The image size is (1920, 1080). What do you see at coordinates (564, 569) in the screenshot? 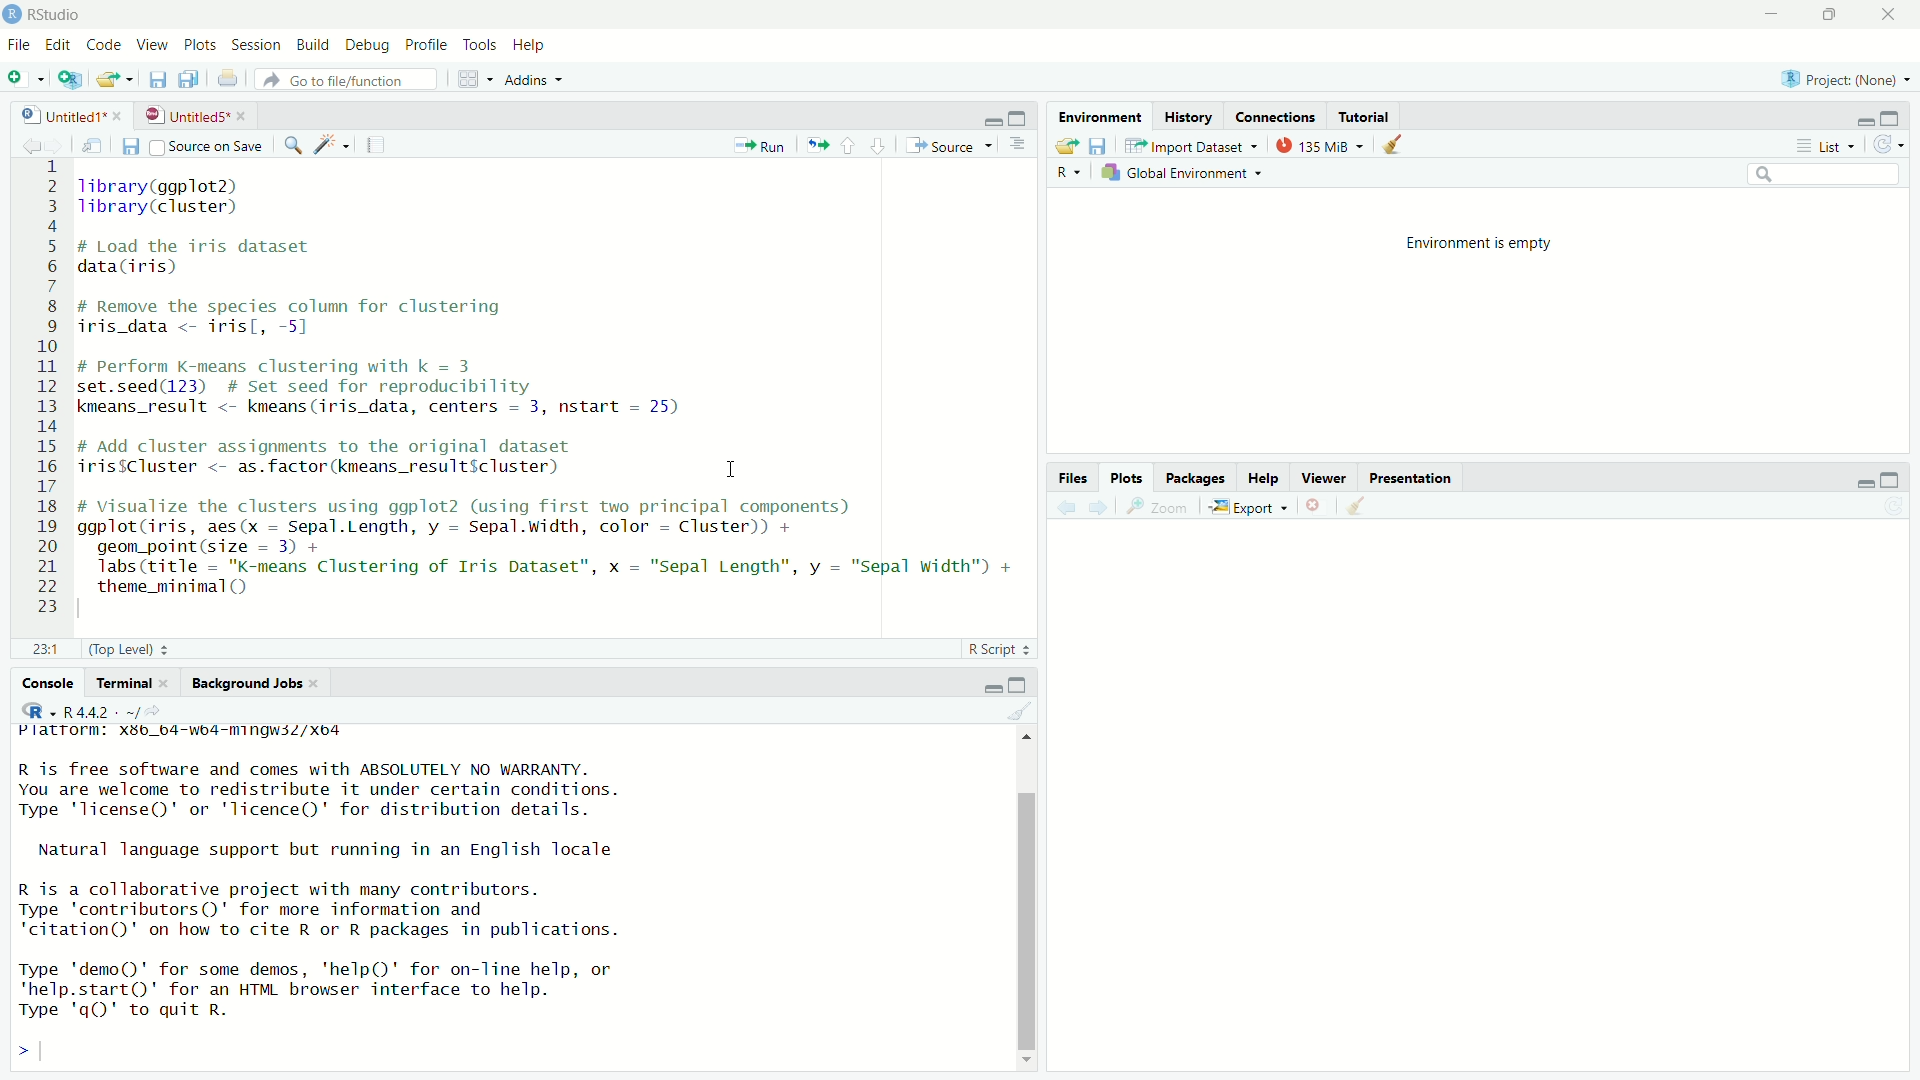
I see `geom_point(size = 3) +
labs (title = "K-means Clustering of Iris Dataset”, x — "Sepal Length”, y — "Sepal Width") +
theme_minimal O)` at bounding box center [564, 569].